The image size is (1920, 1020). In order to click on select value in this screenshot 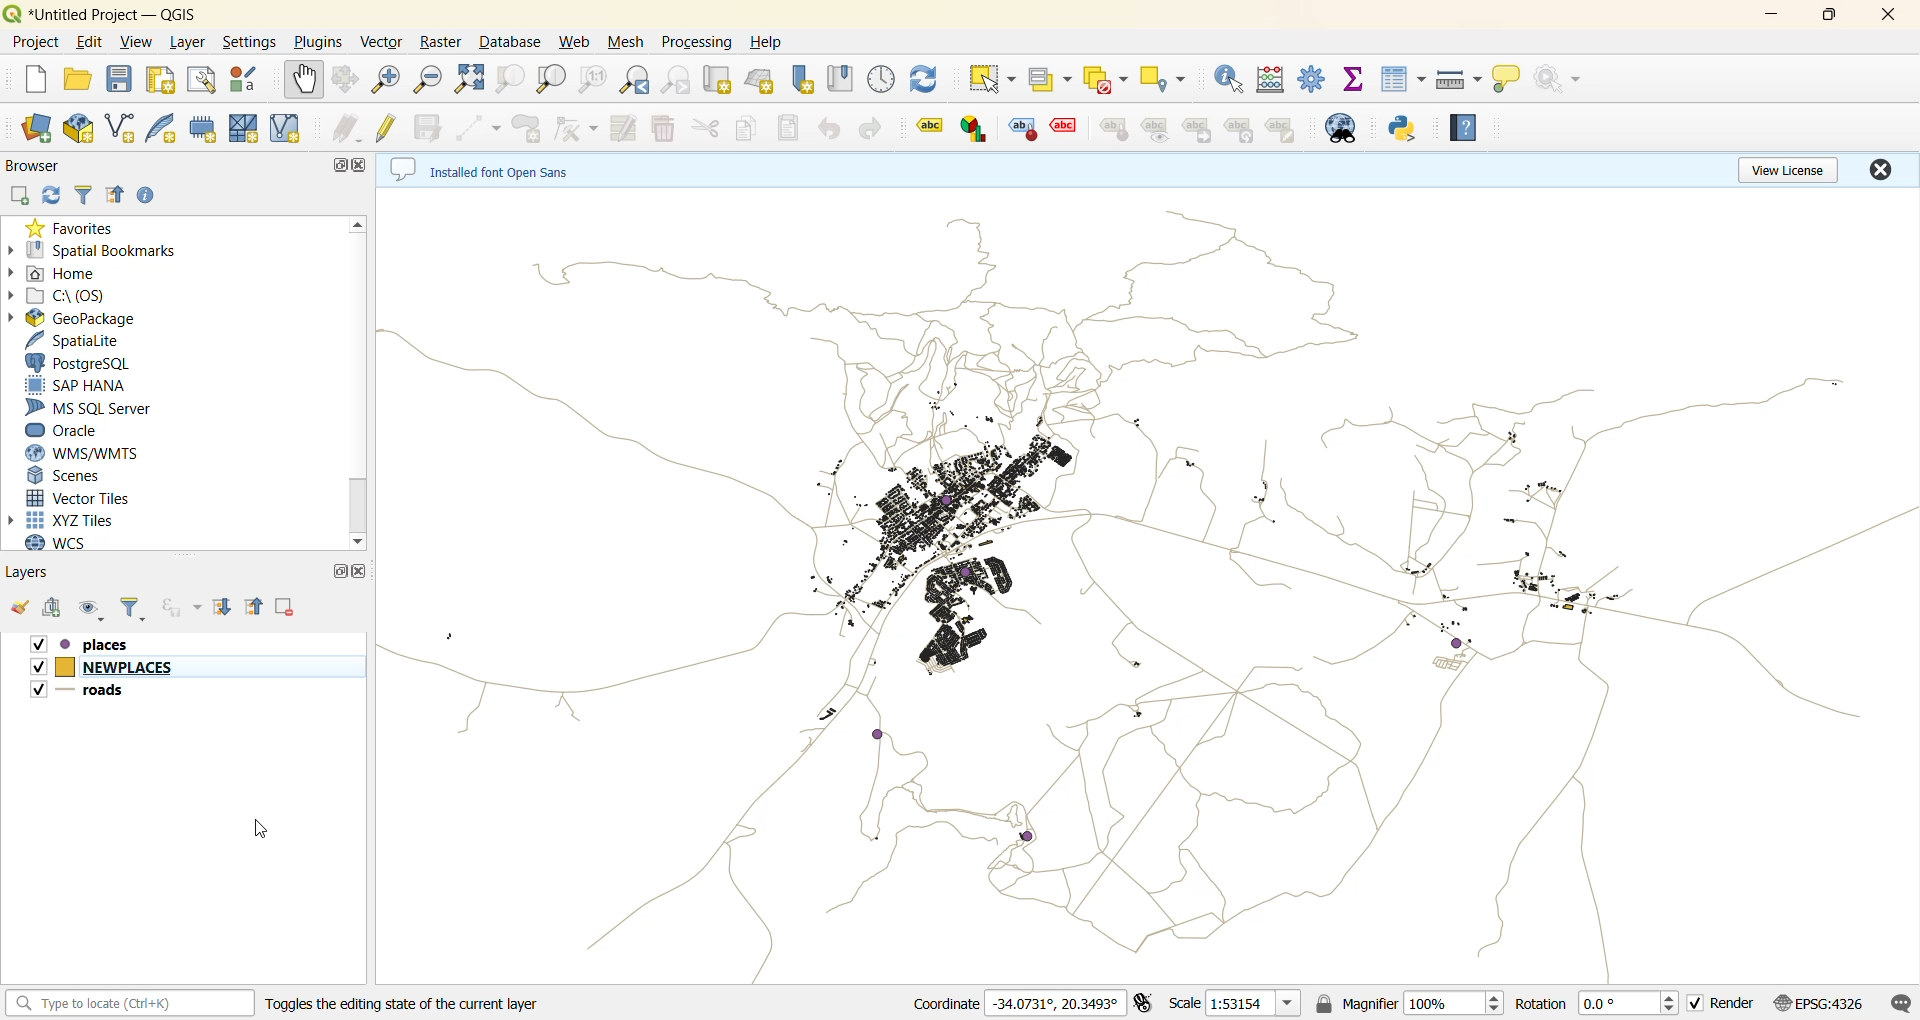, I will do `click(1051, 84)`.